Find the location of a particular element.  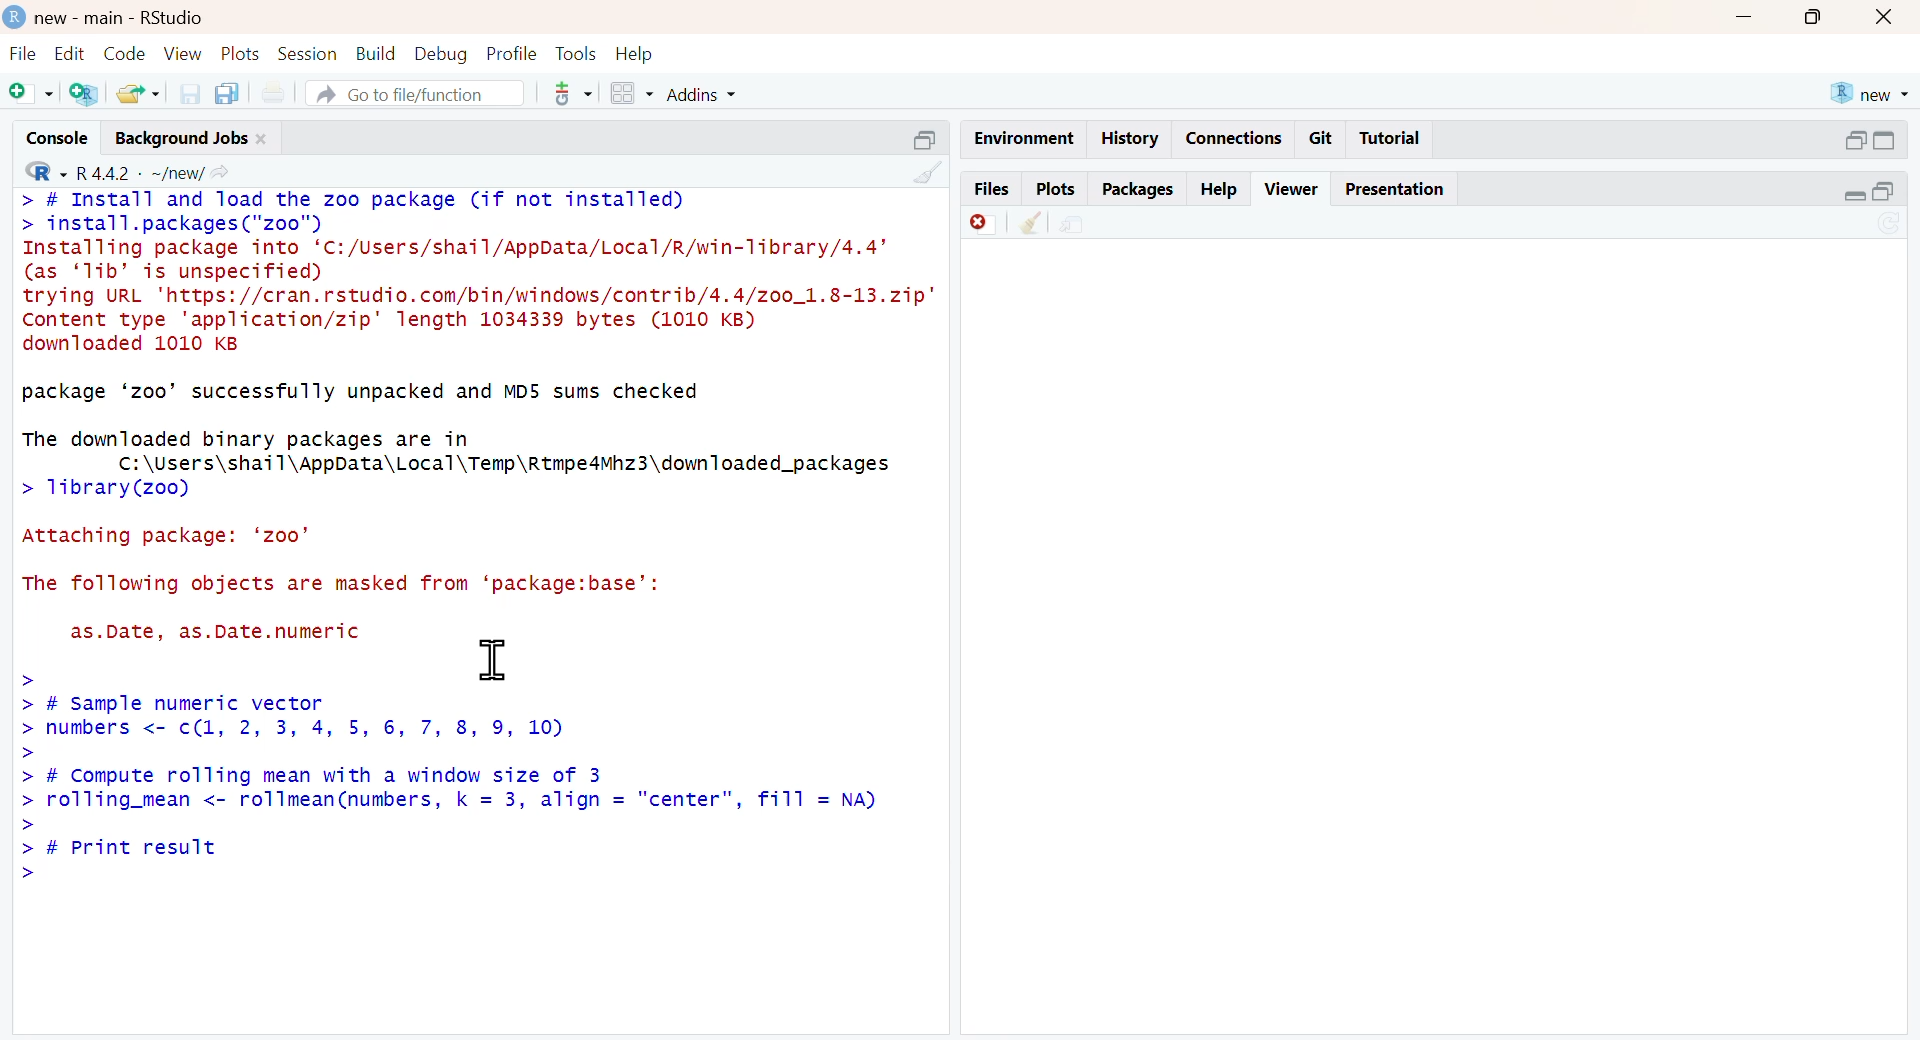

copy is located at coordinates (228, 91).